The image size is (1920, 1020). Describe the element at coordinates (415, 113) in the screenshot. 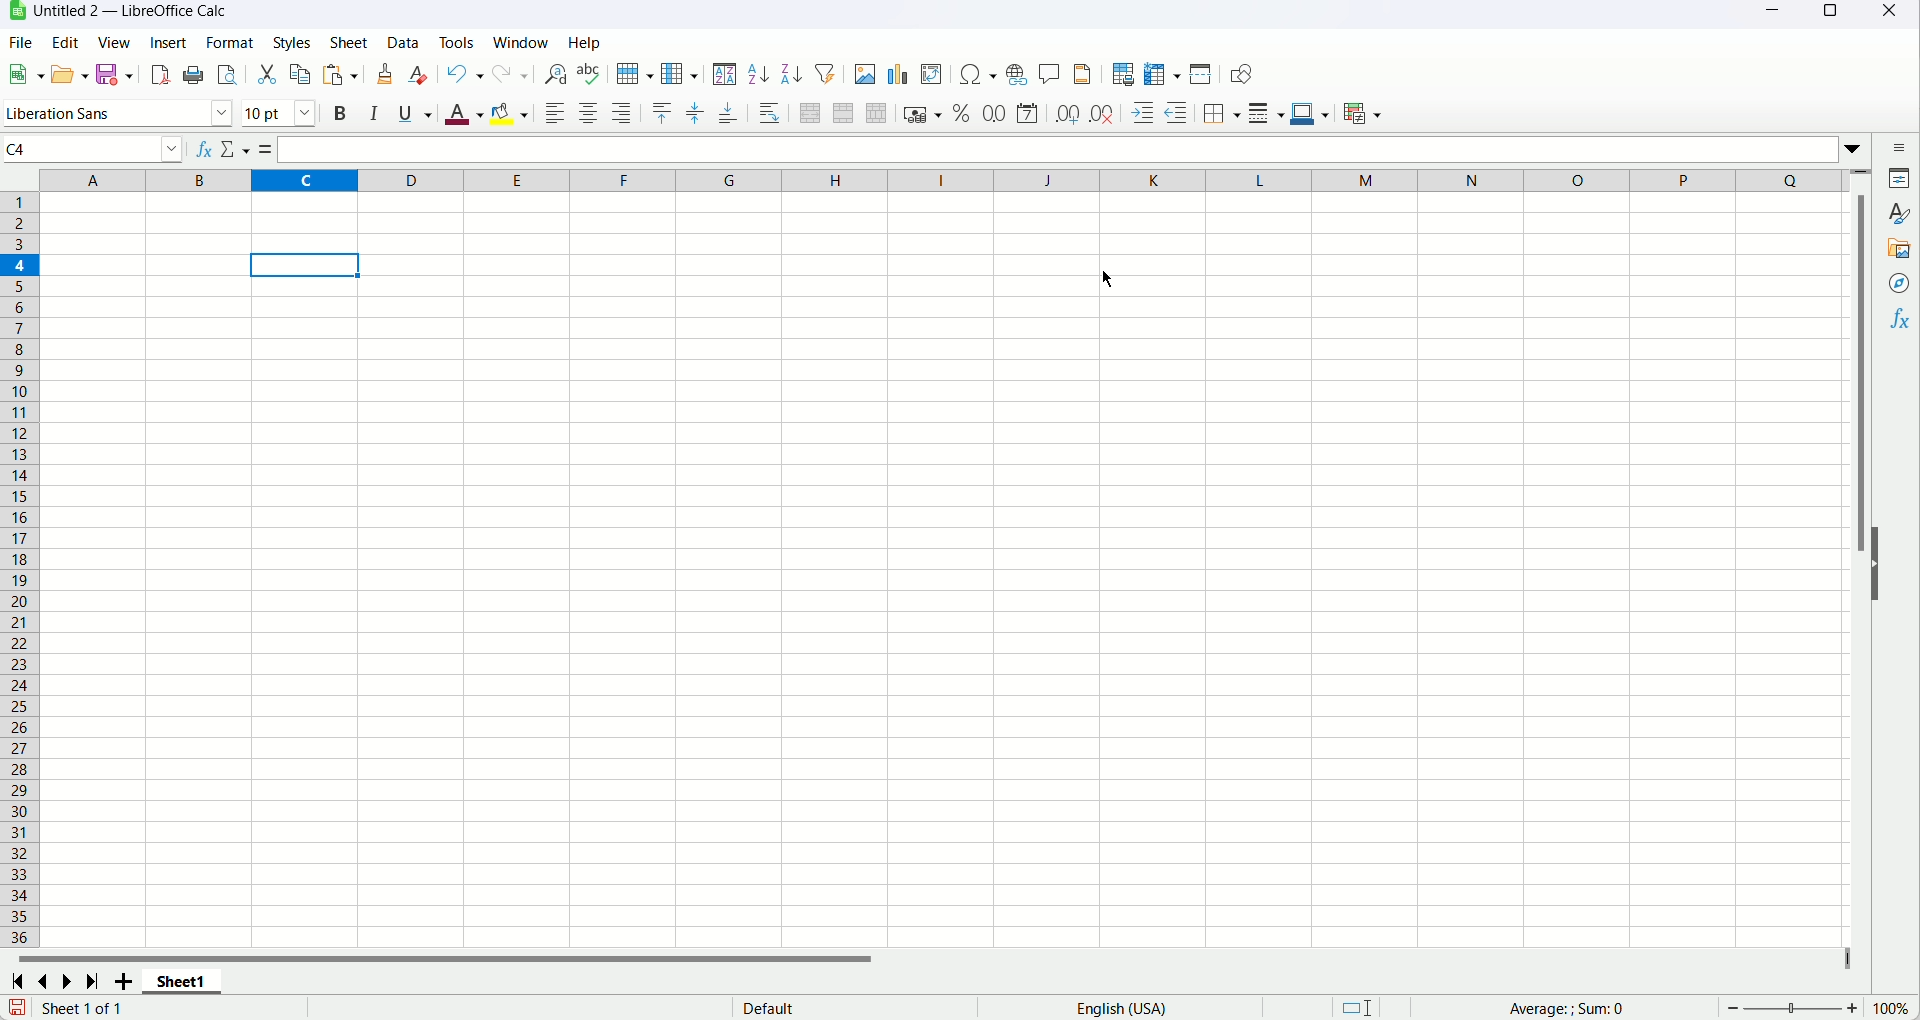

I see `Underline` at that location.